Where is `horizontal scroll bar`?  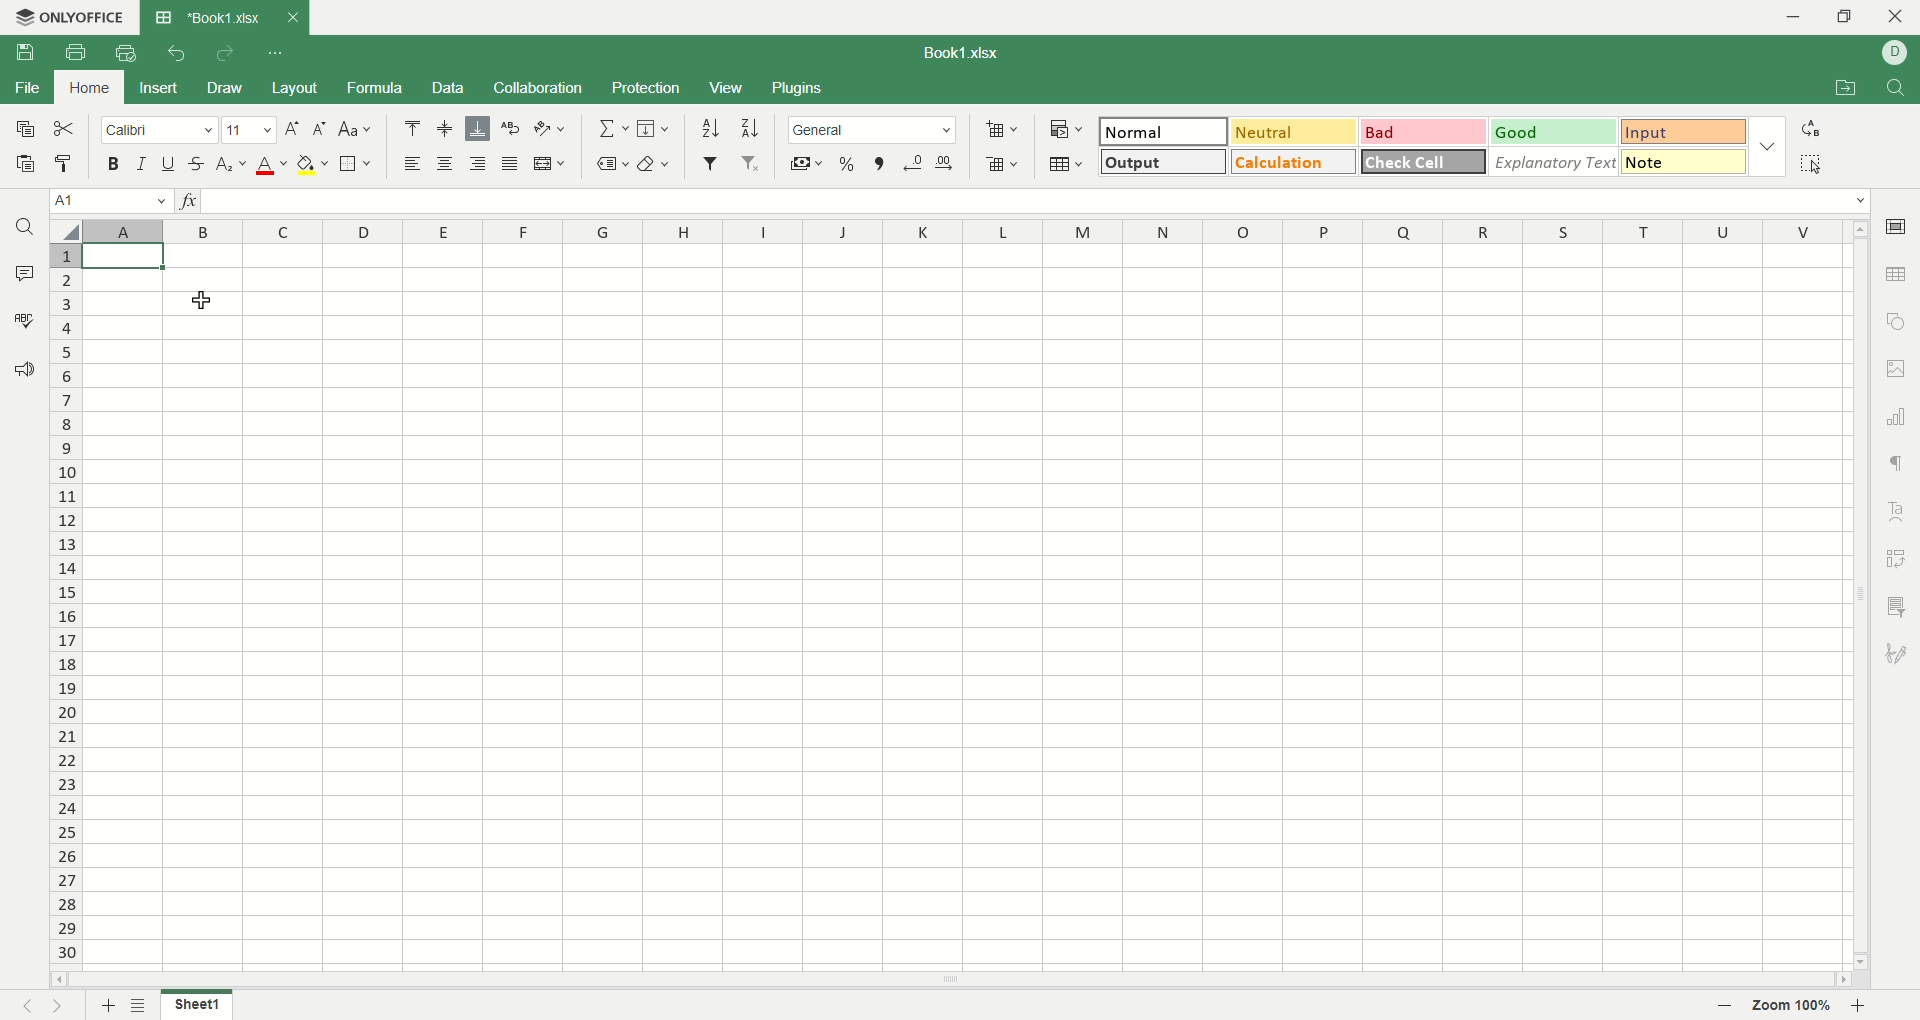 horizontal scroll bar is located at coordinates (955, 980).